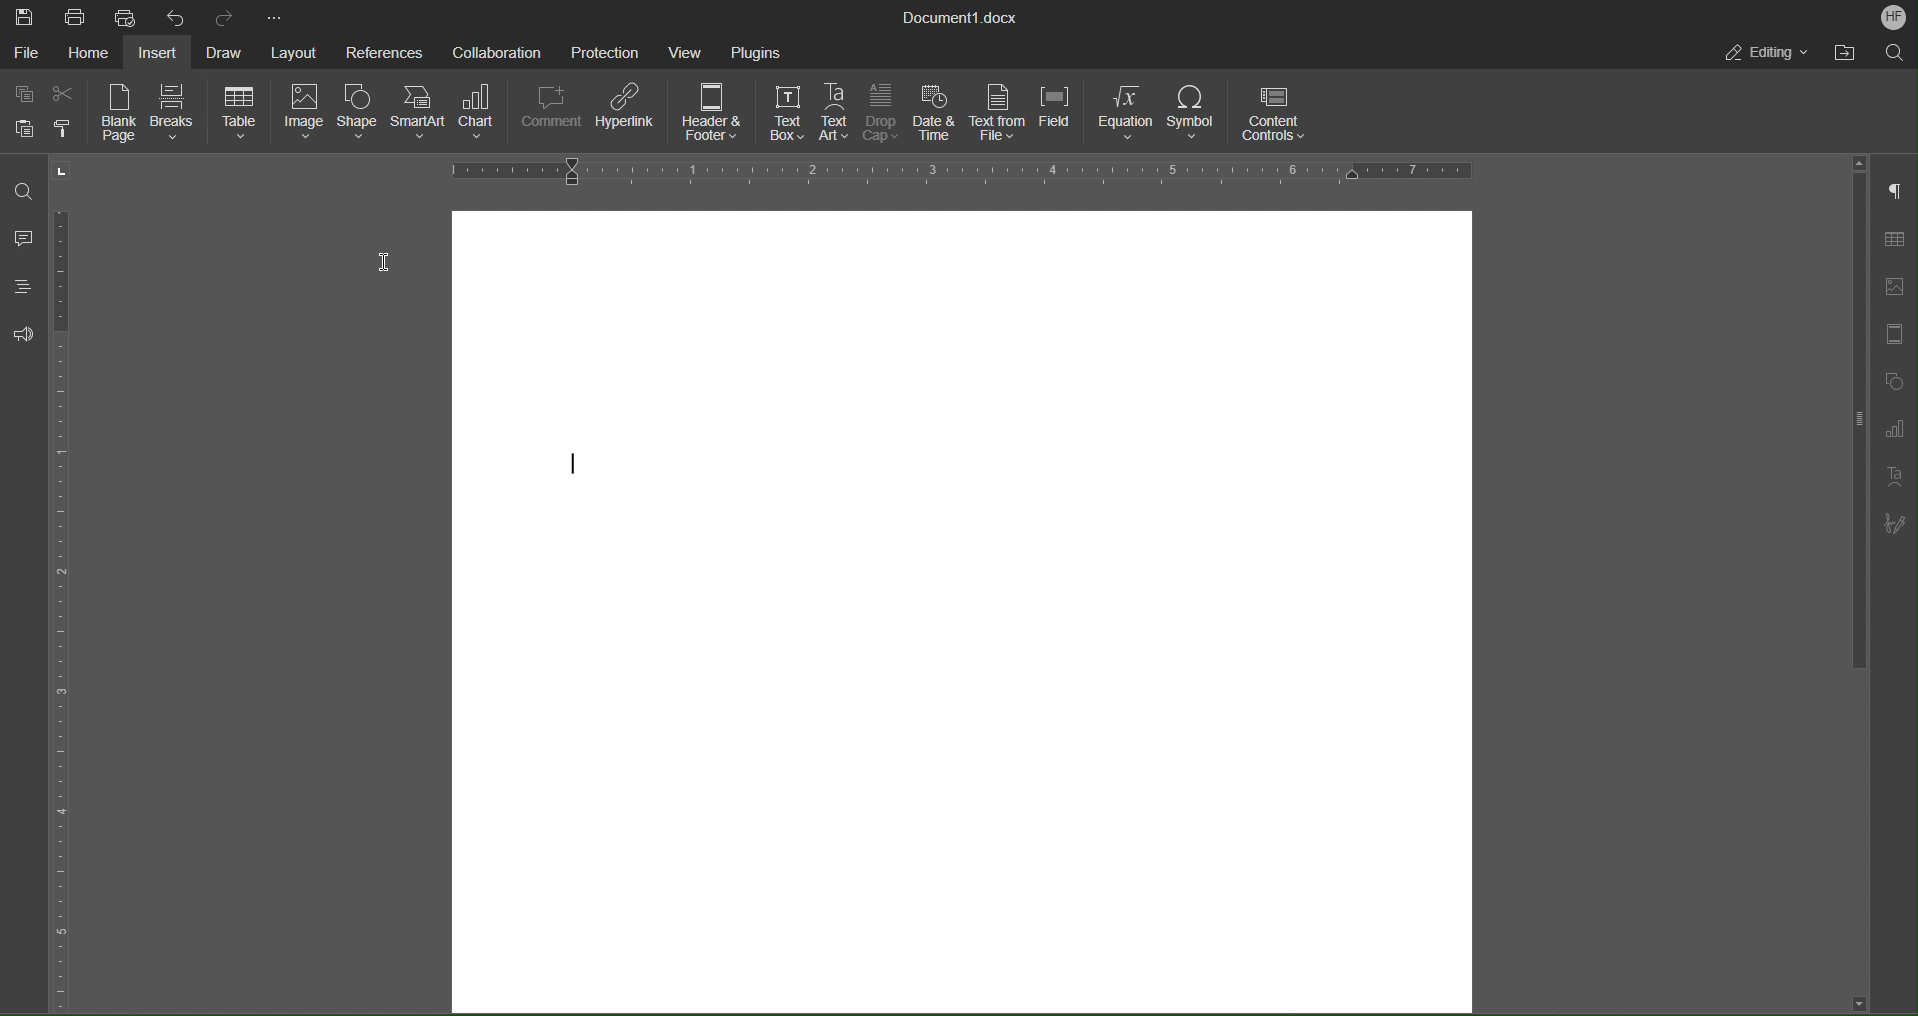  Describe the element at coordinates (955, 17) in the screenshot. I see `Document Title` at that location.